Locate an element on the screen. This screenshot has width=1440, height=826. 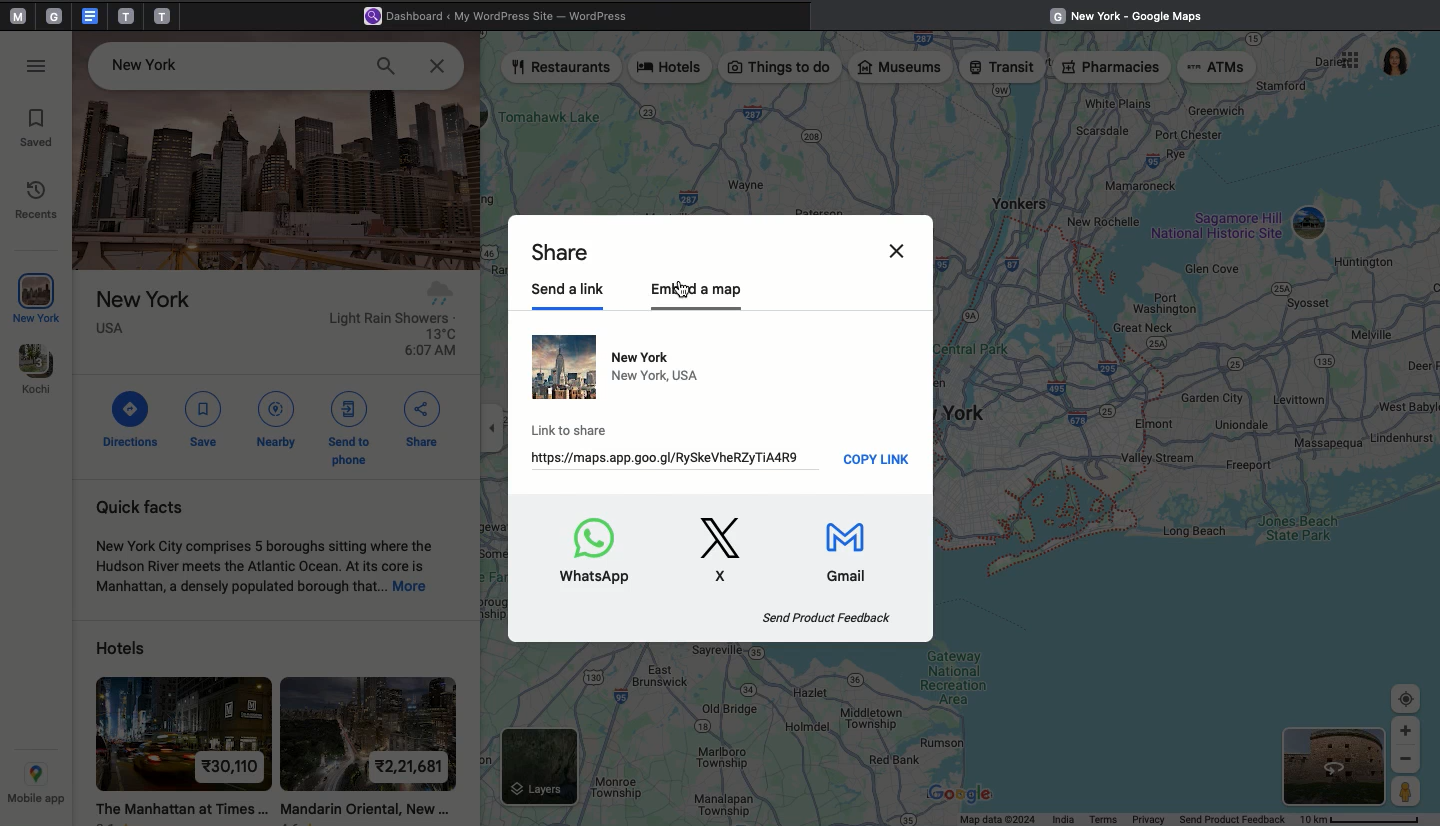
Pharmacies is located at coordinates (1111, 69).